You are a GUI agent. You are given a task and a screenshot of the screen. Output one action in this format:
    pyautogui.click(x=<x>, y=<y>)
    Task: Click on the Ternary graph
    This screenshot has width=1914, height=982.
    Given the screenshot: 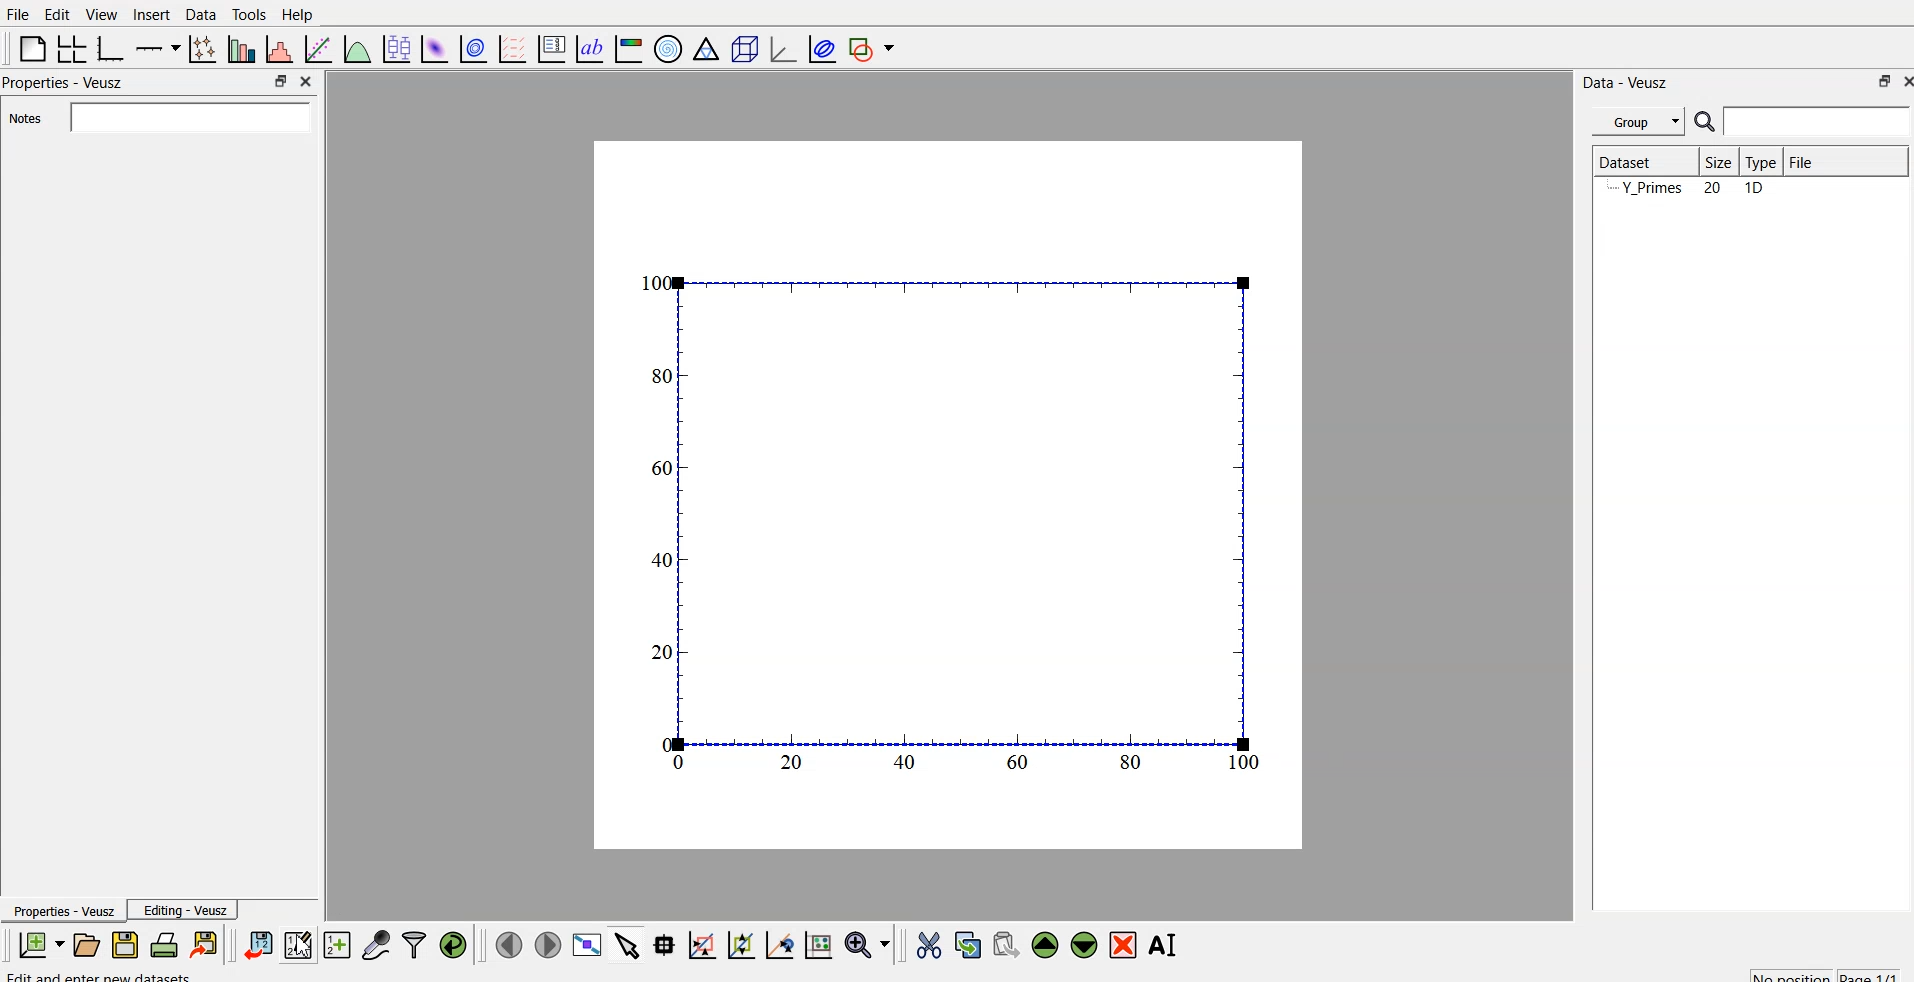 What is the action you would take?
    pyautogui.click(x=707, y=48)
    